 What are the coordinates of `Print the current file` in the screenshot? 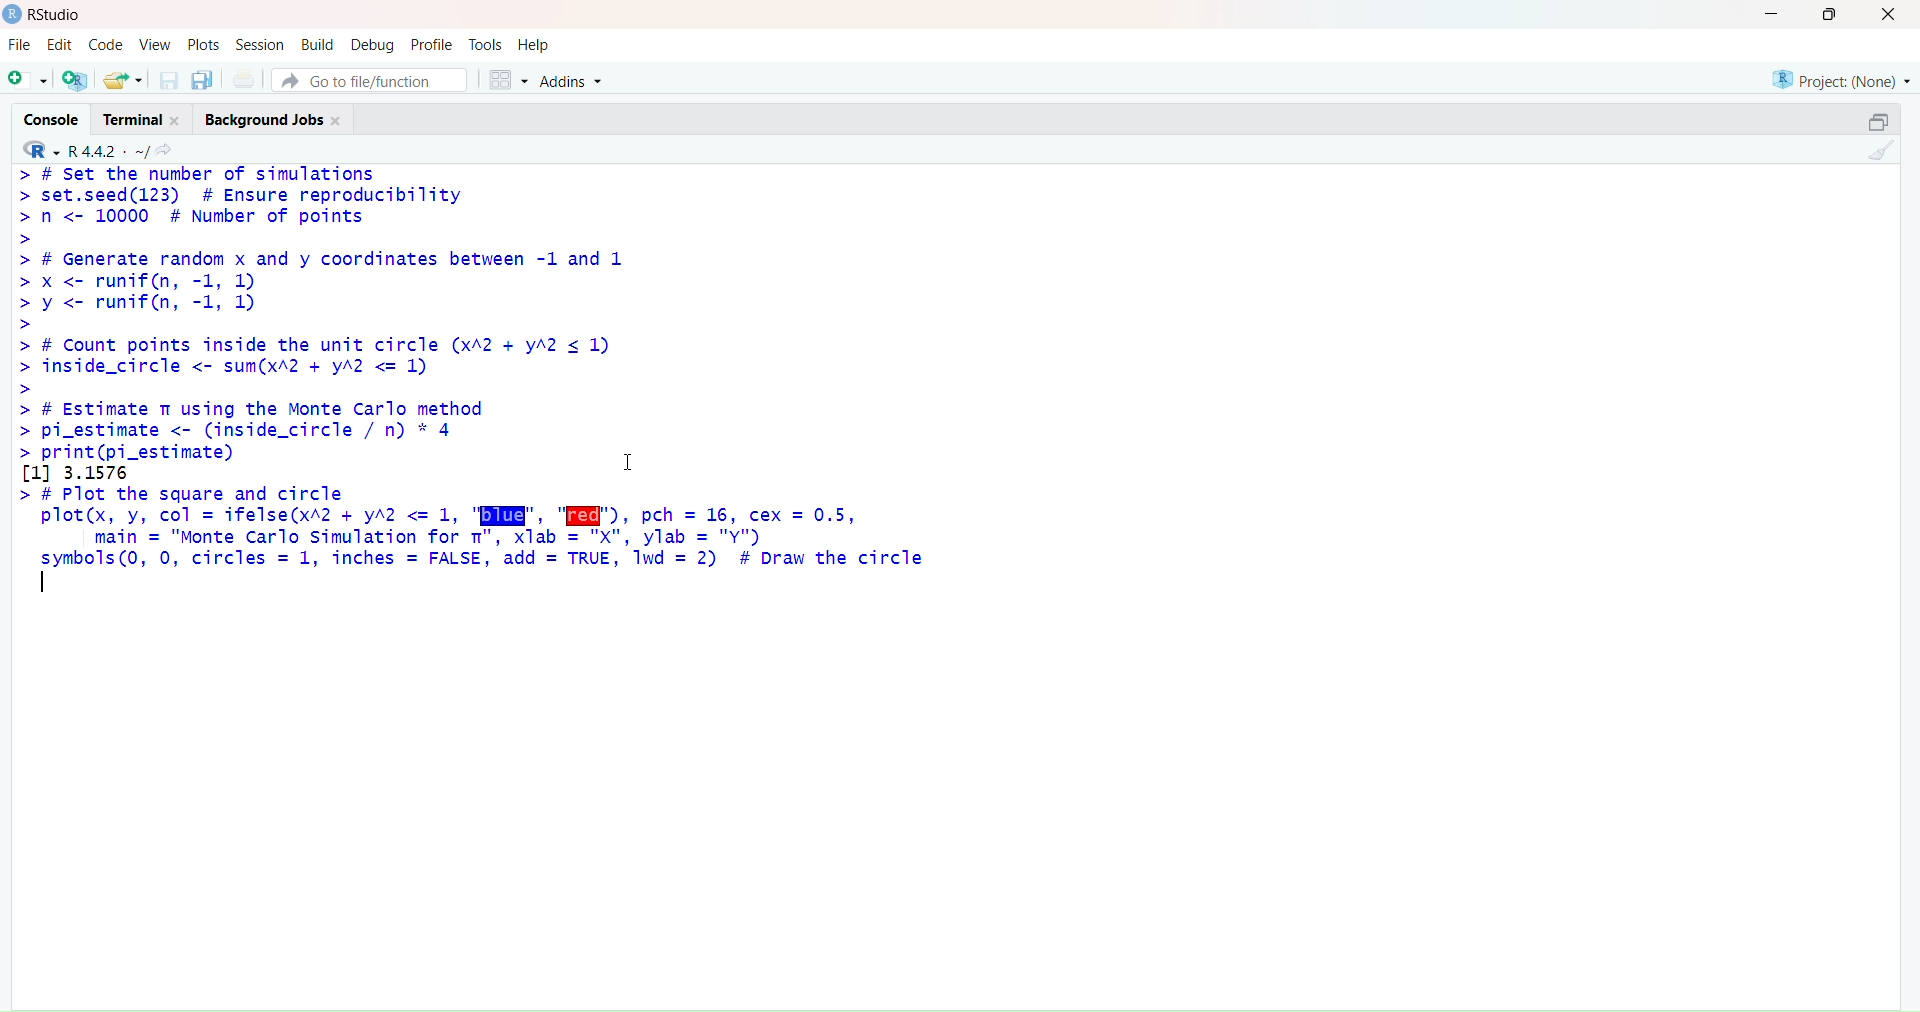 It's located at (247, 76).